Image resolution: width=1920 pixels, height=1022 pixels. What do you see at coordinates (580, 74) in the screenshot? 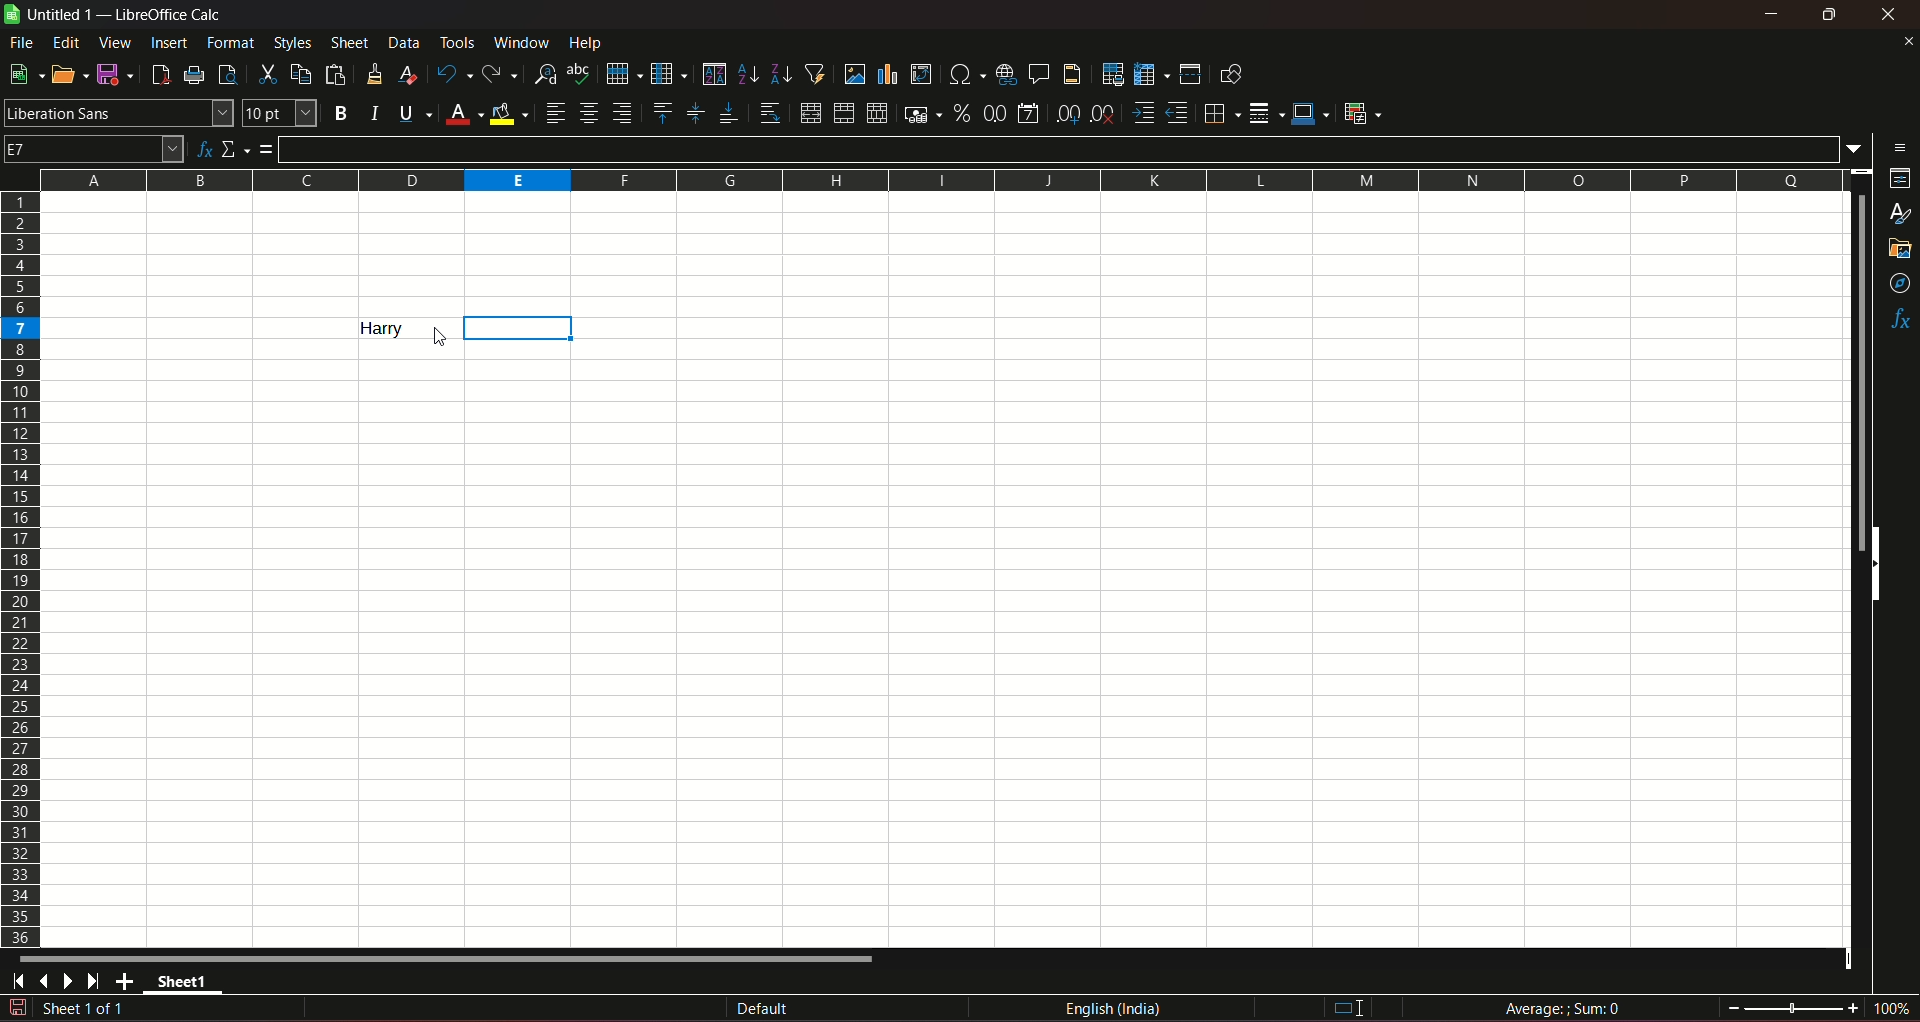
I see `spelling` at bounding box center [580, 74].